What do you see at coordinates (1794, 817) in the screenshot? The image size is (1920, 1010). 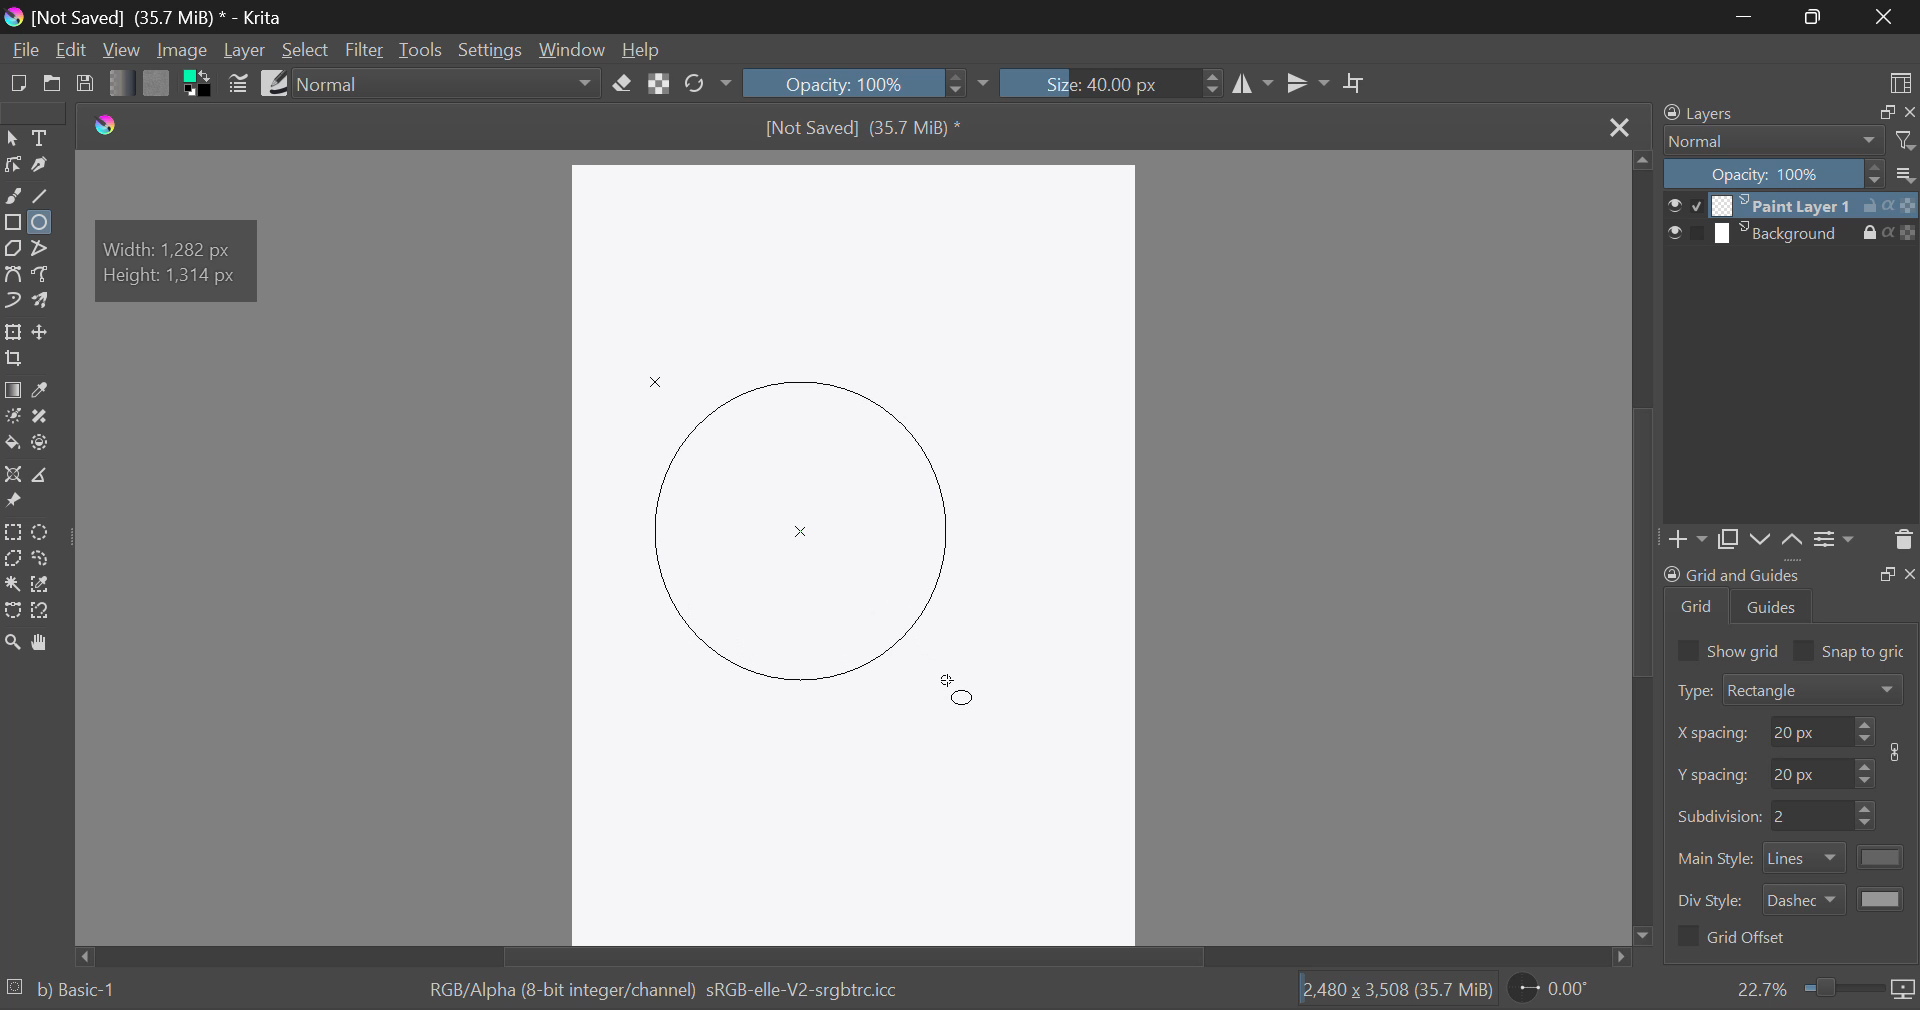 I see `Grid Characteristic Input` at bounding box center [1794, 817].